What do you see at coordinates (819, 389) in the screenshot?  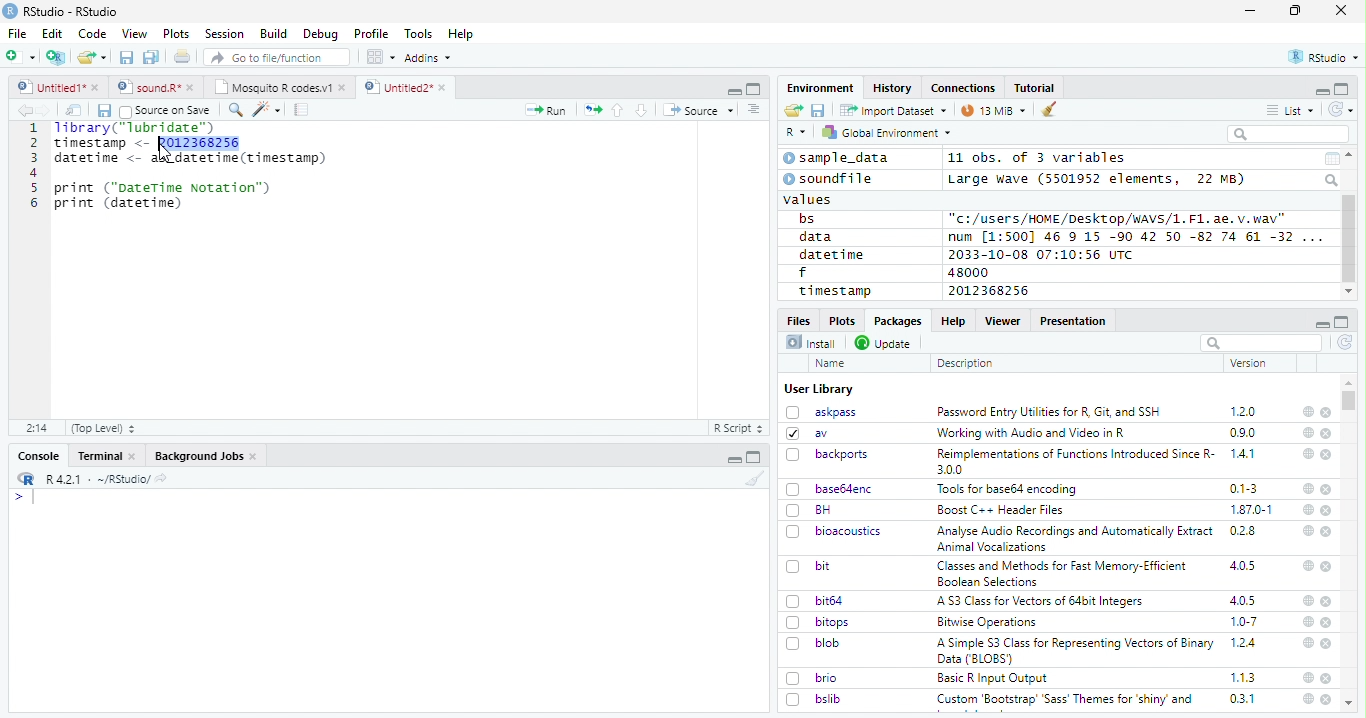 I see `User Library` at bounding box center [819, 389].